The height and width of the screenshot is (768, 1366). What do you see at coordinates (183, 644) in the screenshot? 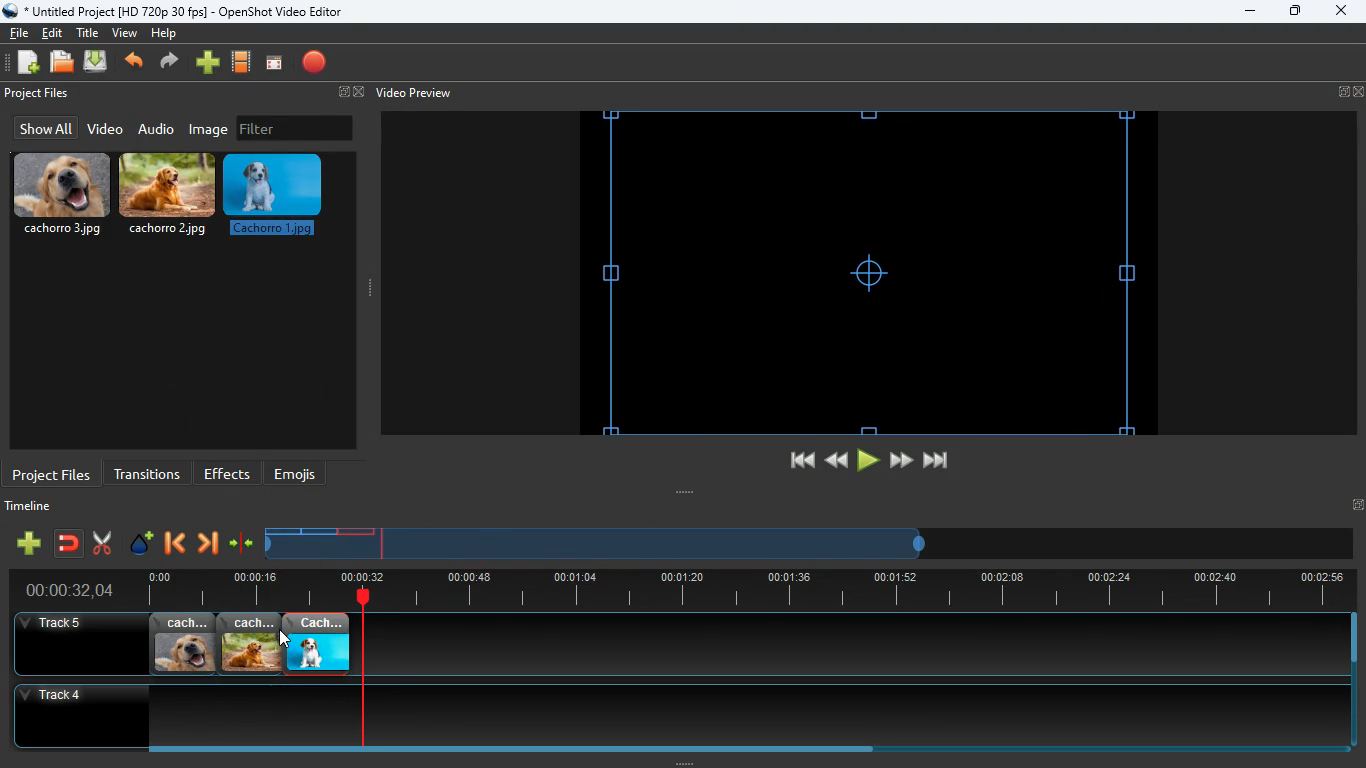
I see `cachorro.3.jpg` at bounding box center [183, 644].